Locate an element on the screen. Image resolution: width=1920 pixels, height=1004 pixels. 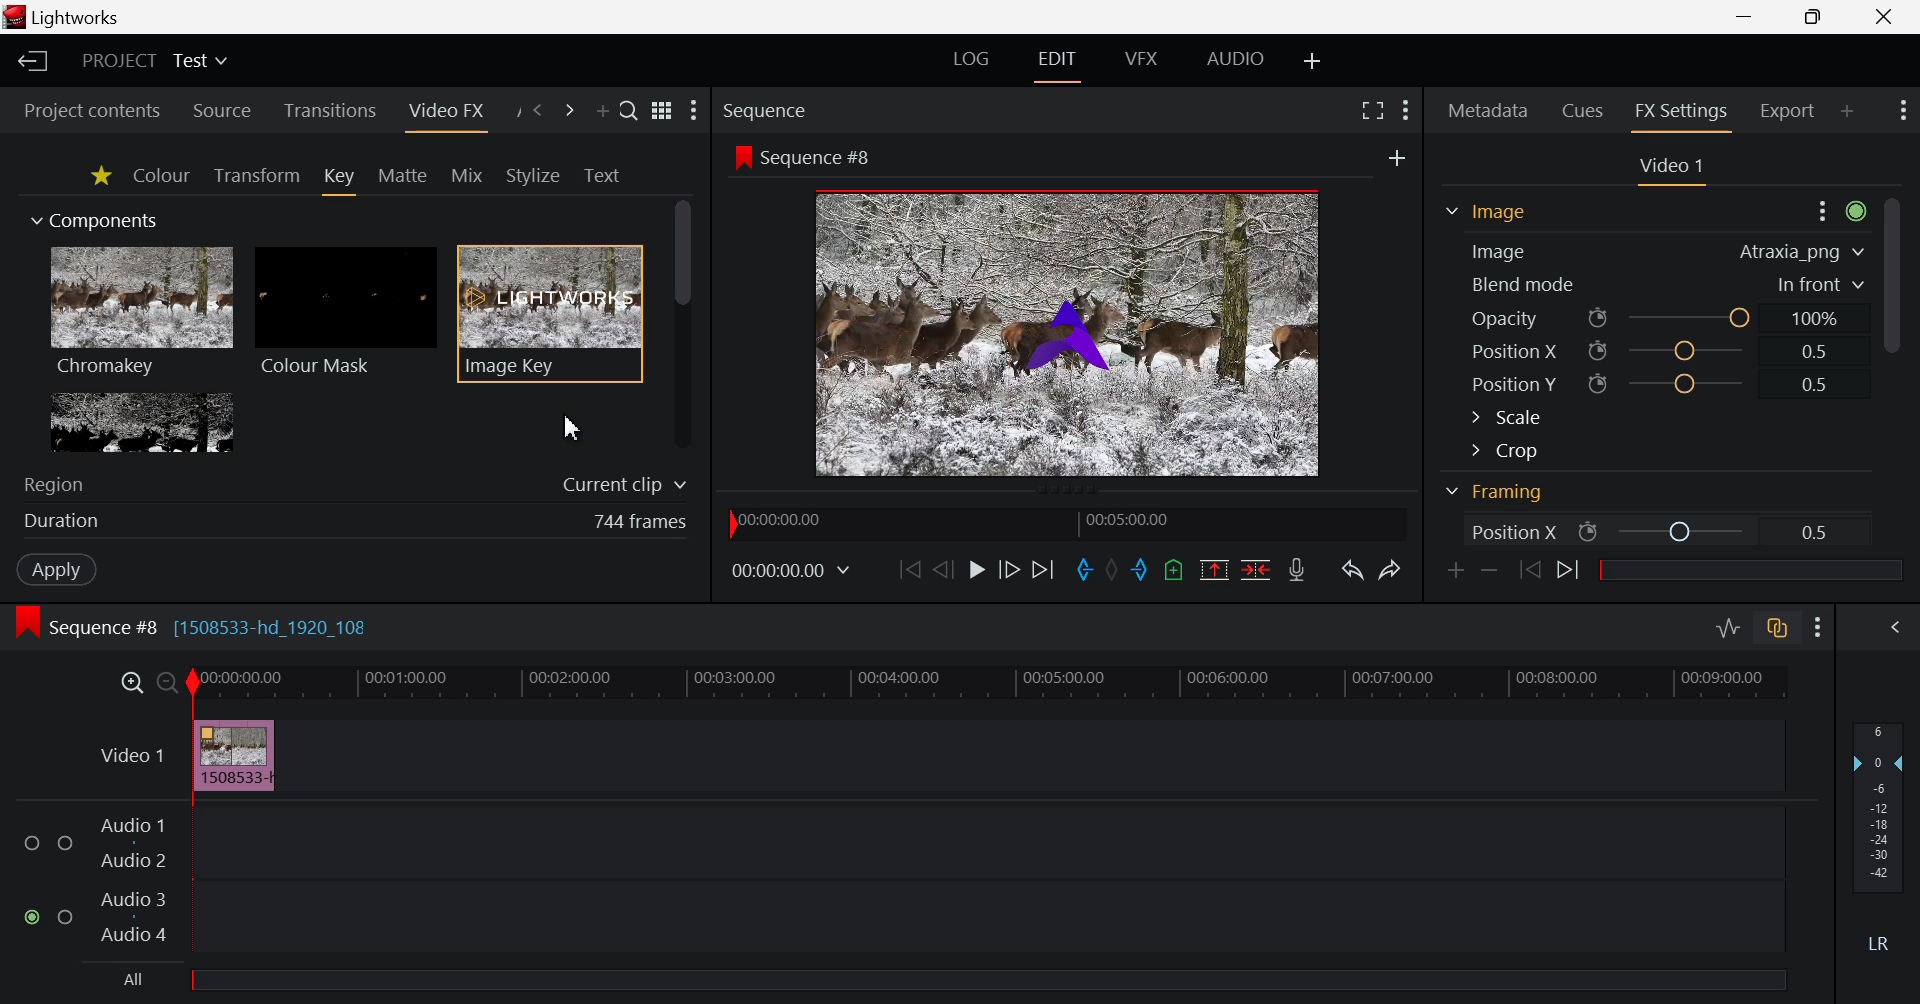
checked  checkbox is located at coordinates (30, 917).